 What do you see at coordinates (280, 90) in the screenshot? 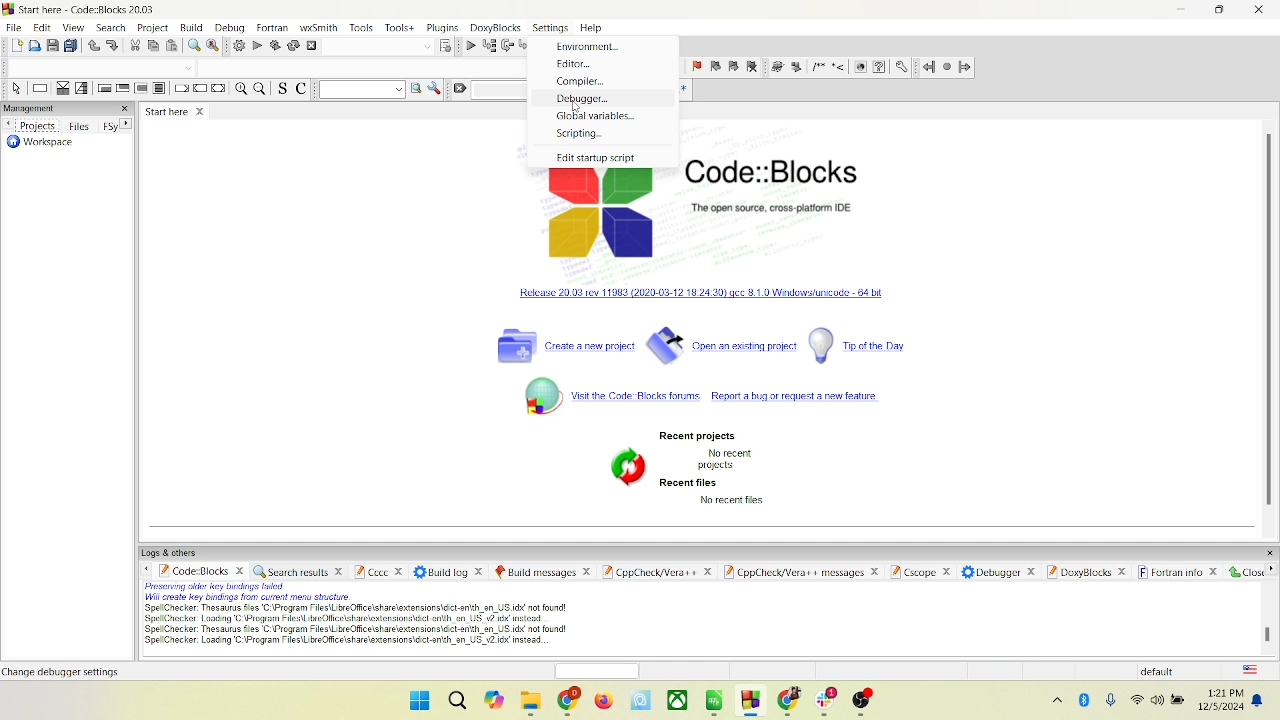
I see `toggle source` at bounding box center [280, 90].